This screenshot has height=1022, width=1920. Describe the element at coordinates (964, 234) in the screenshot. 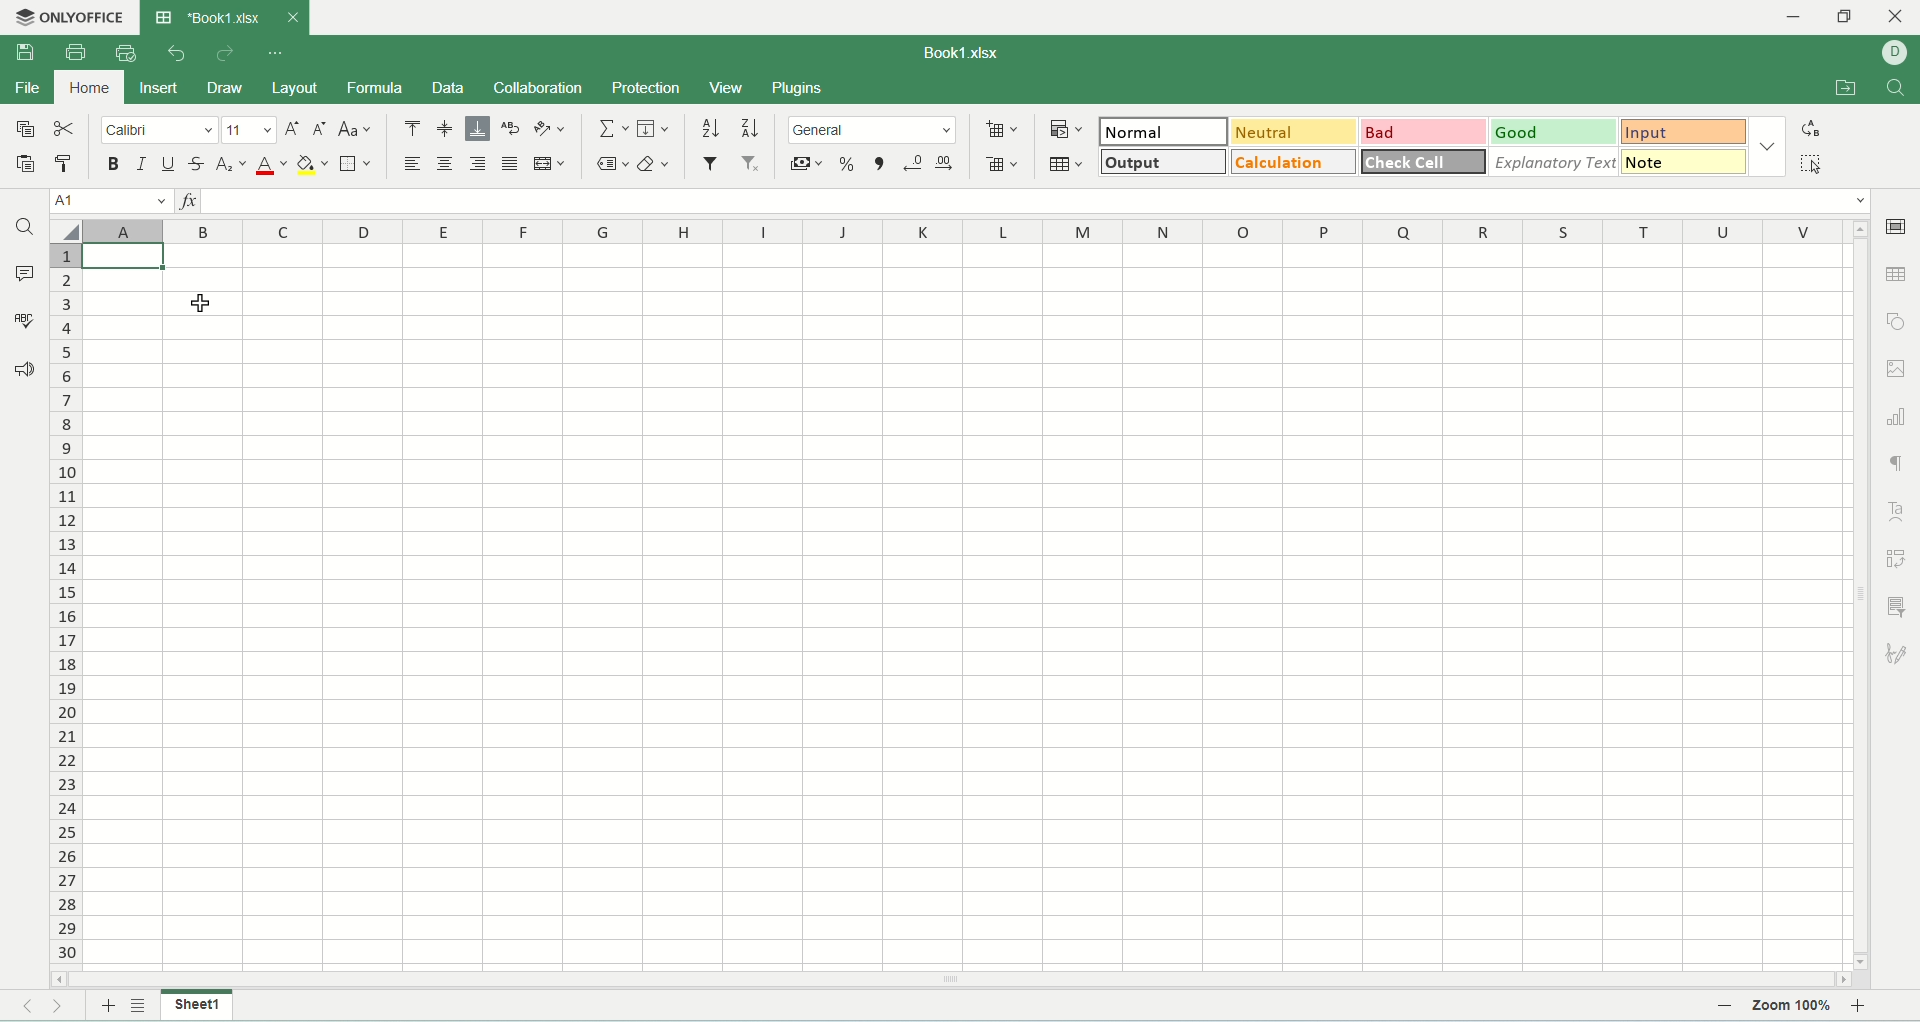

I see `column name` at that location.